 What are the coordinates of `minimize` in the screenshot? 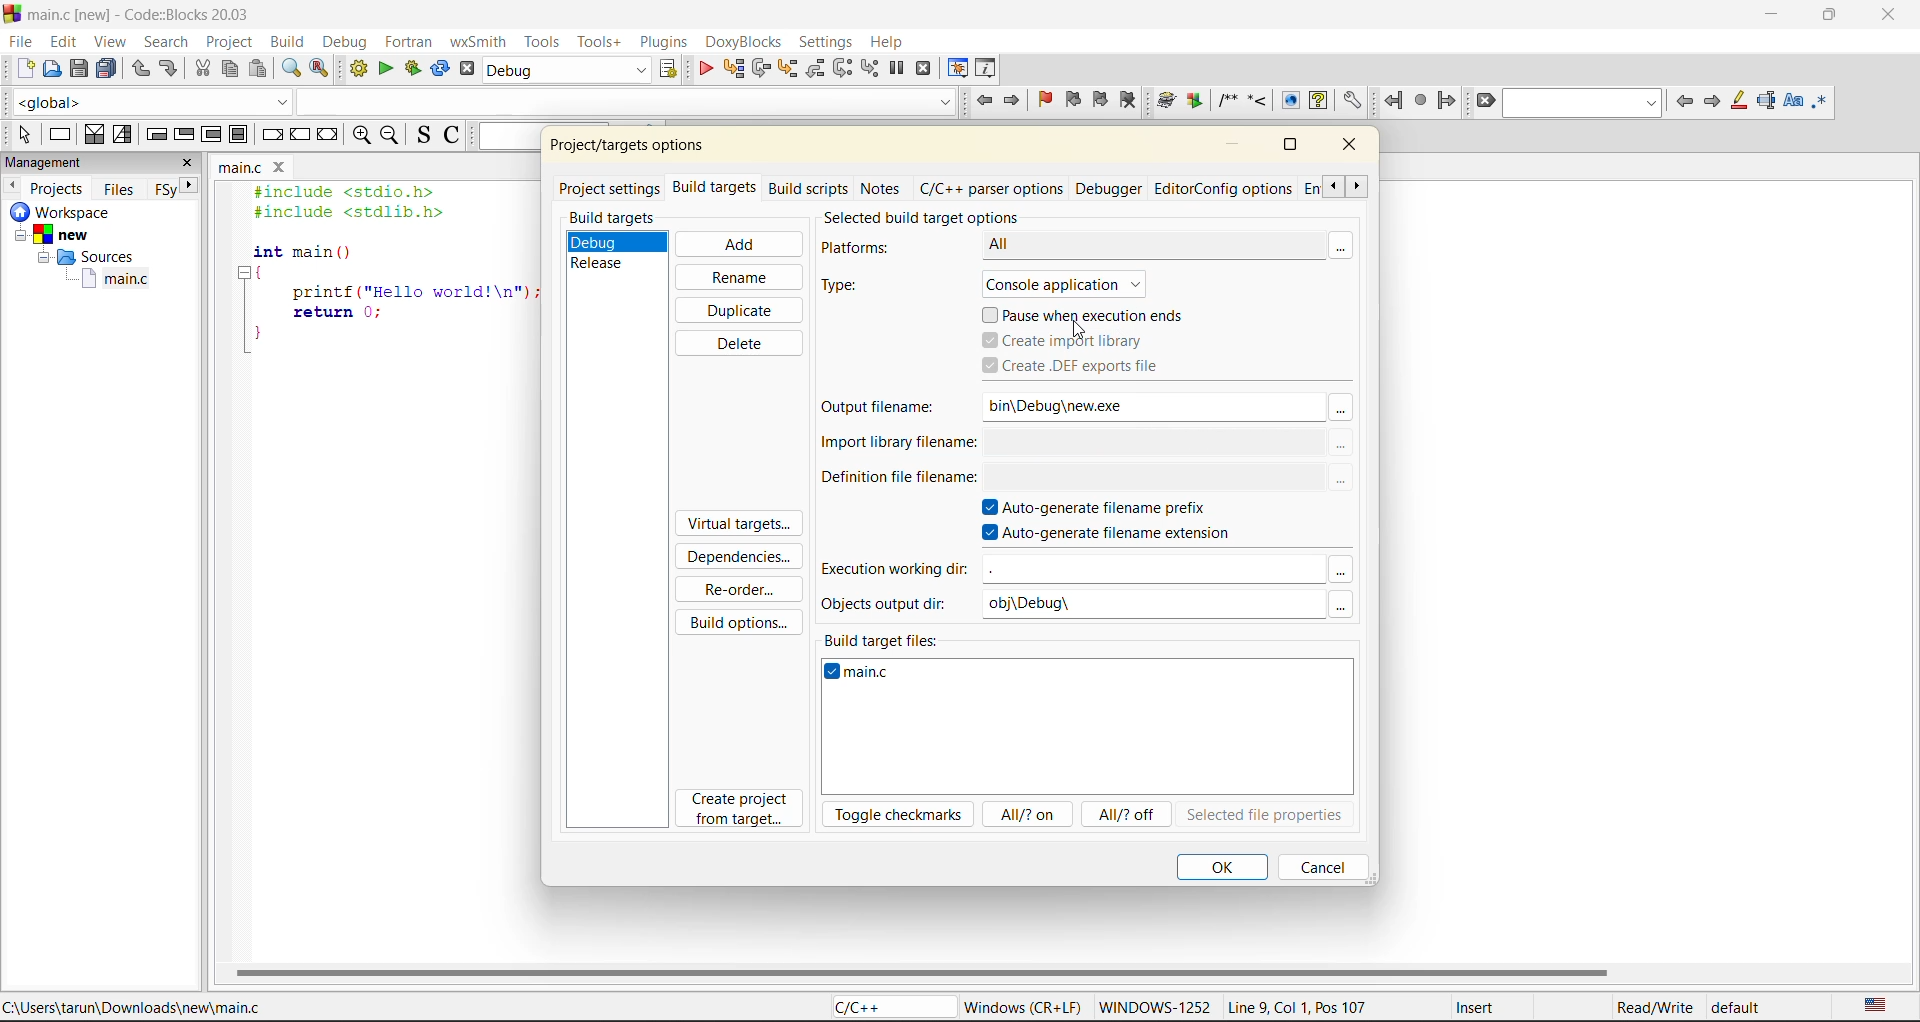 It's located at (1236, 145).